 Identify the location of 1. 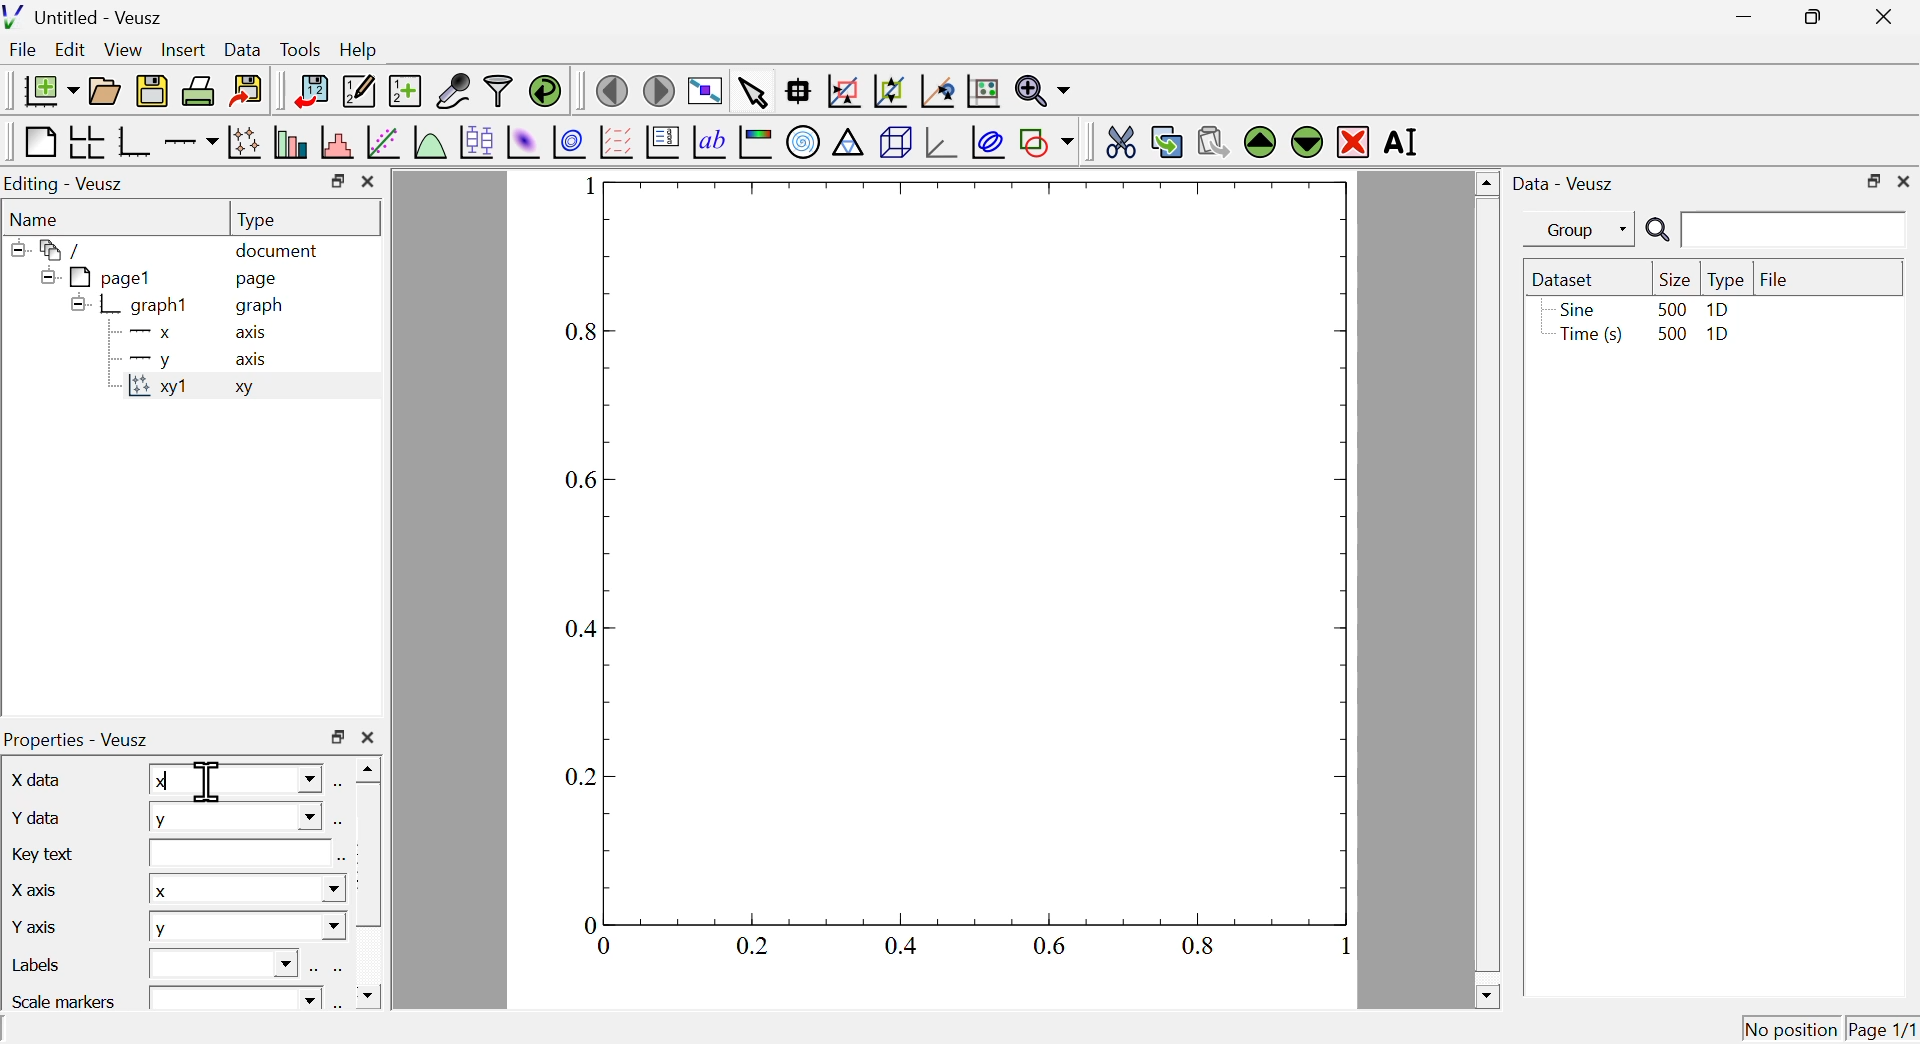
(1335, 946).